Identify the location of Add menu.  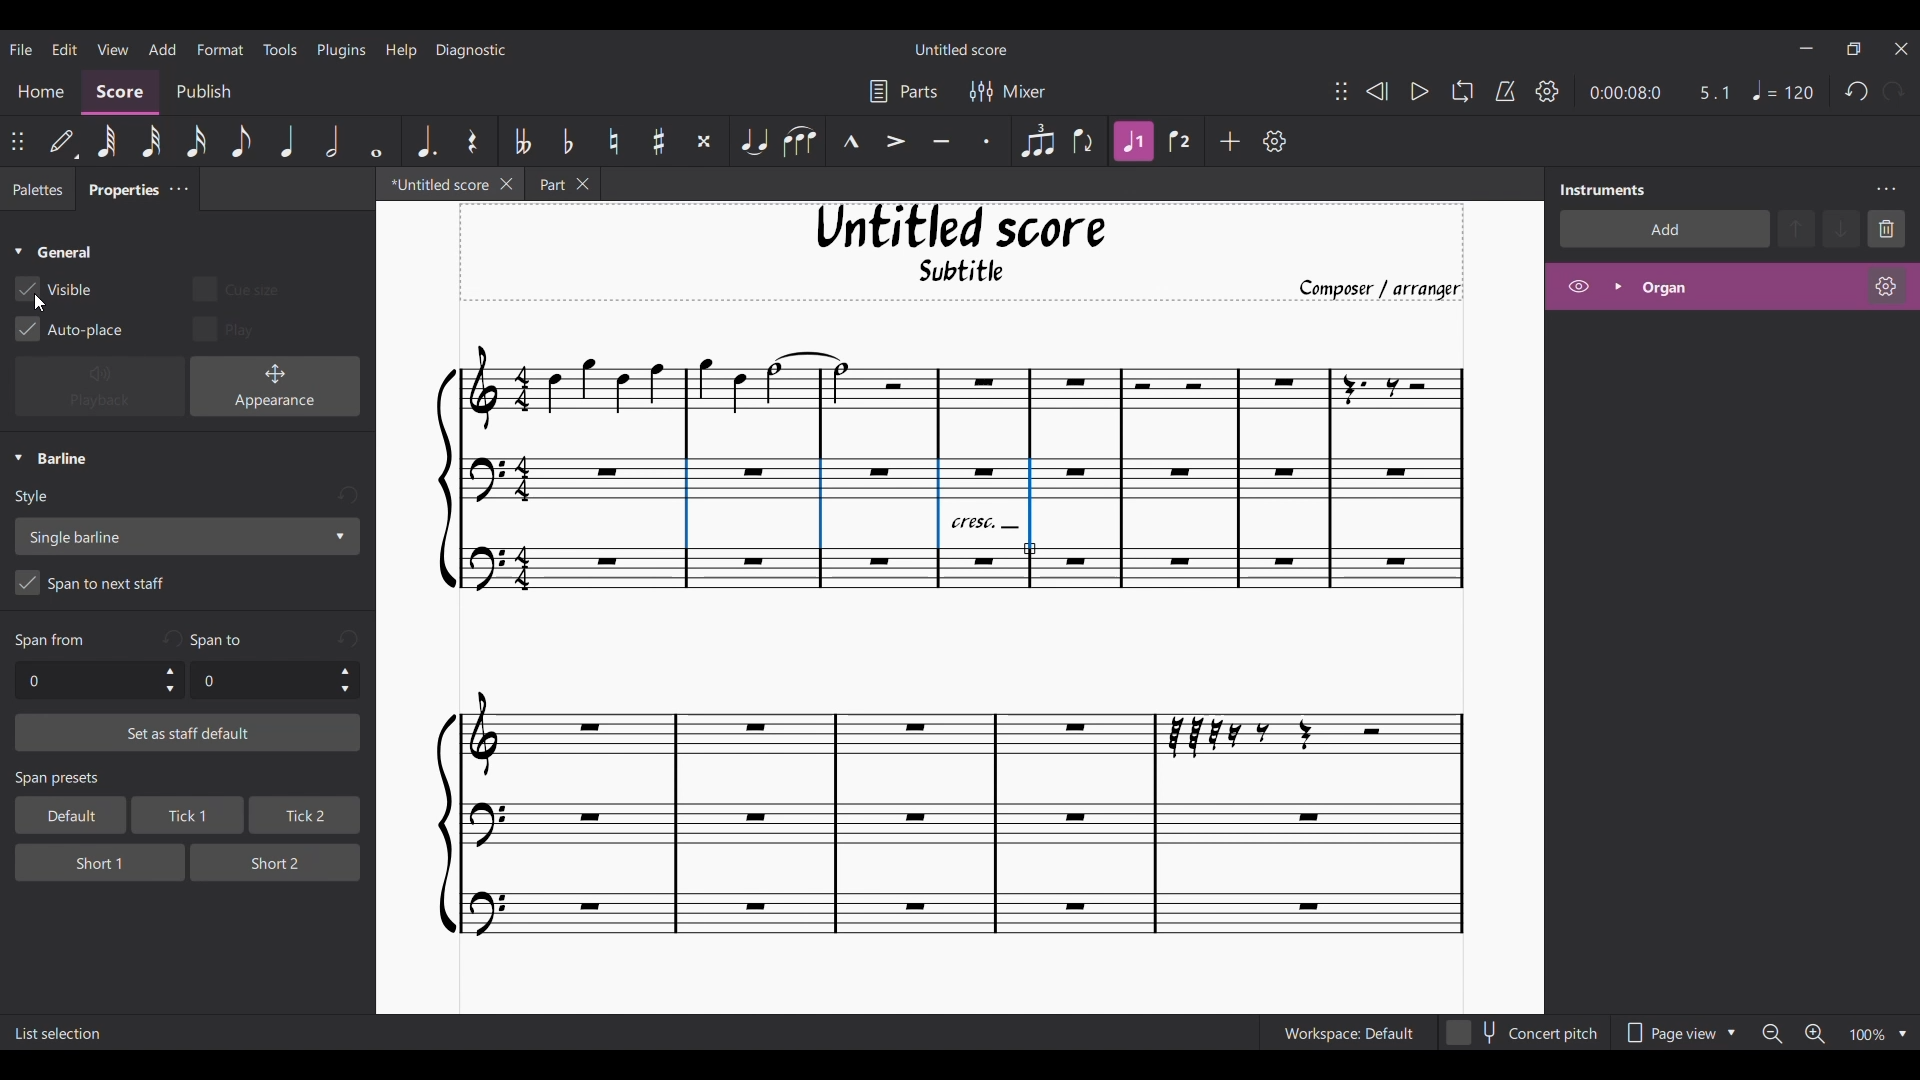
(162, 48).